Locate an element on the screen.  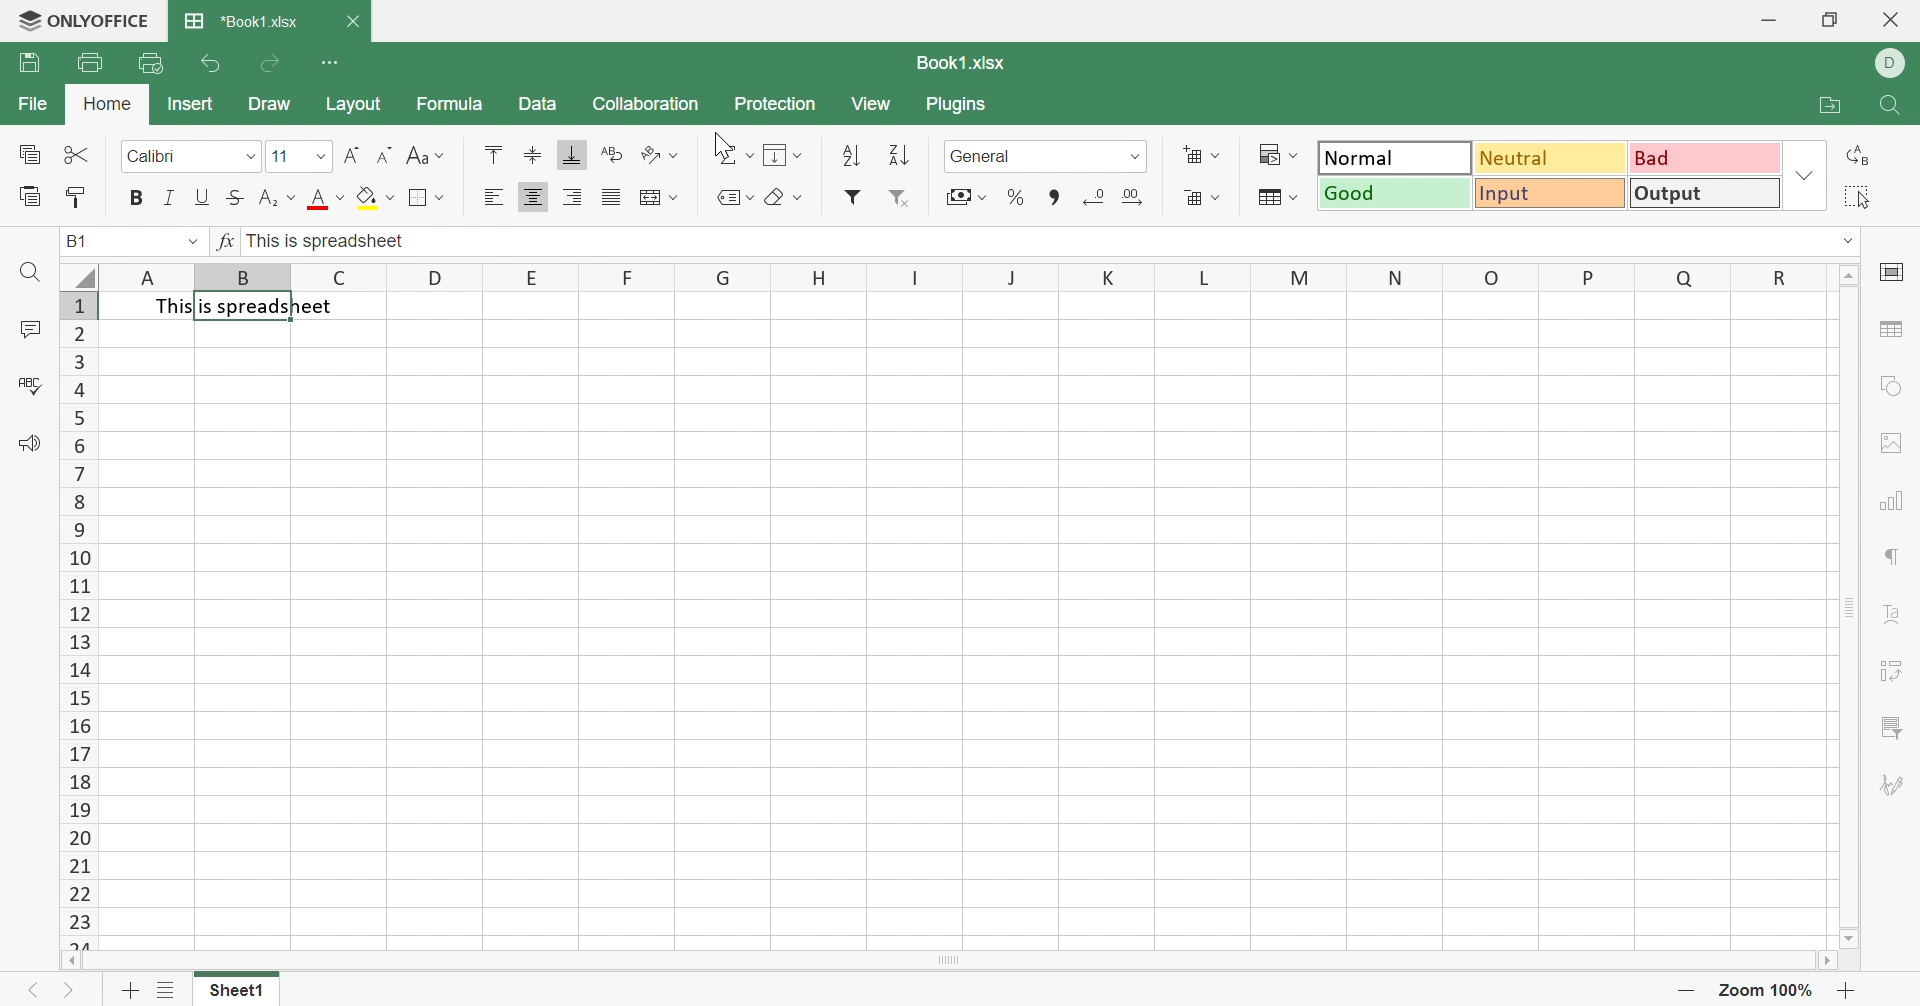
Drop Down is located at coordinates (1295, 156).